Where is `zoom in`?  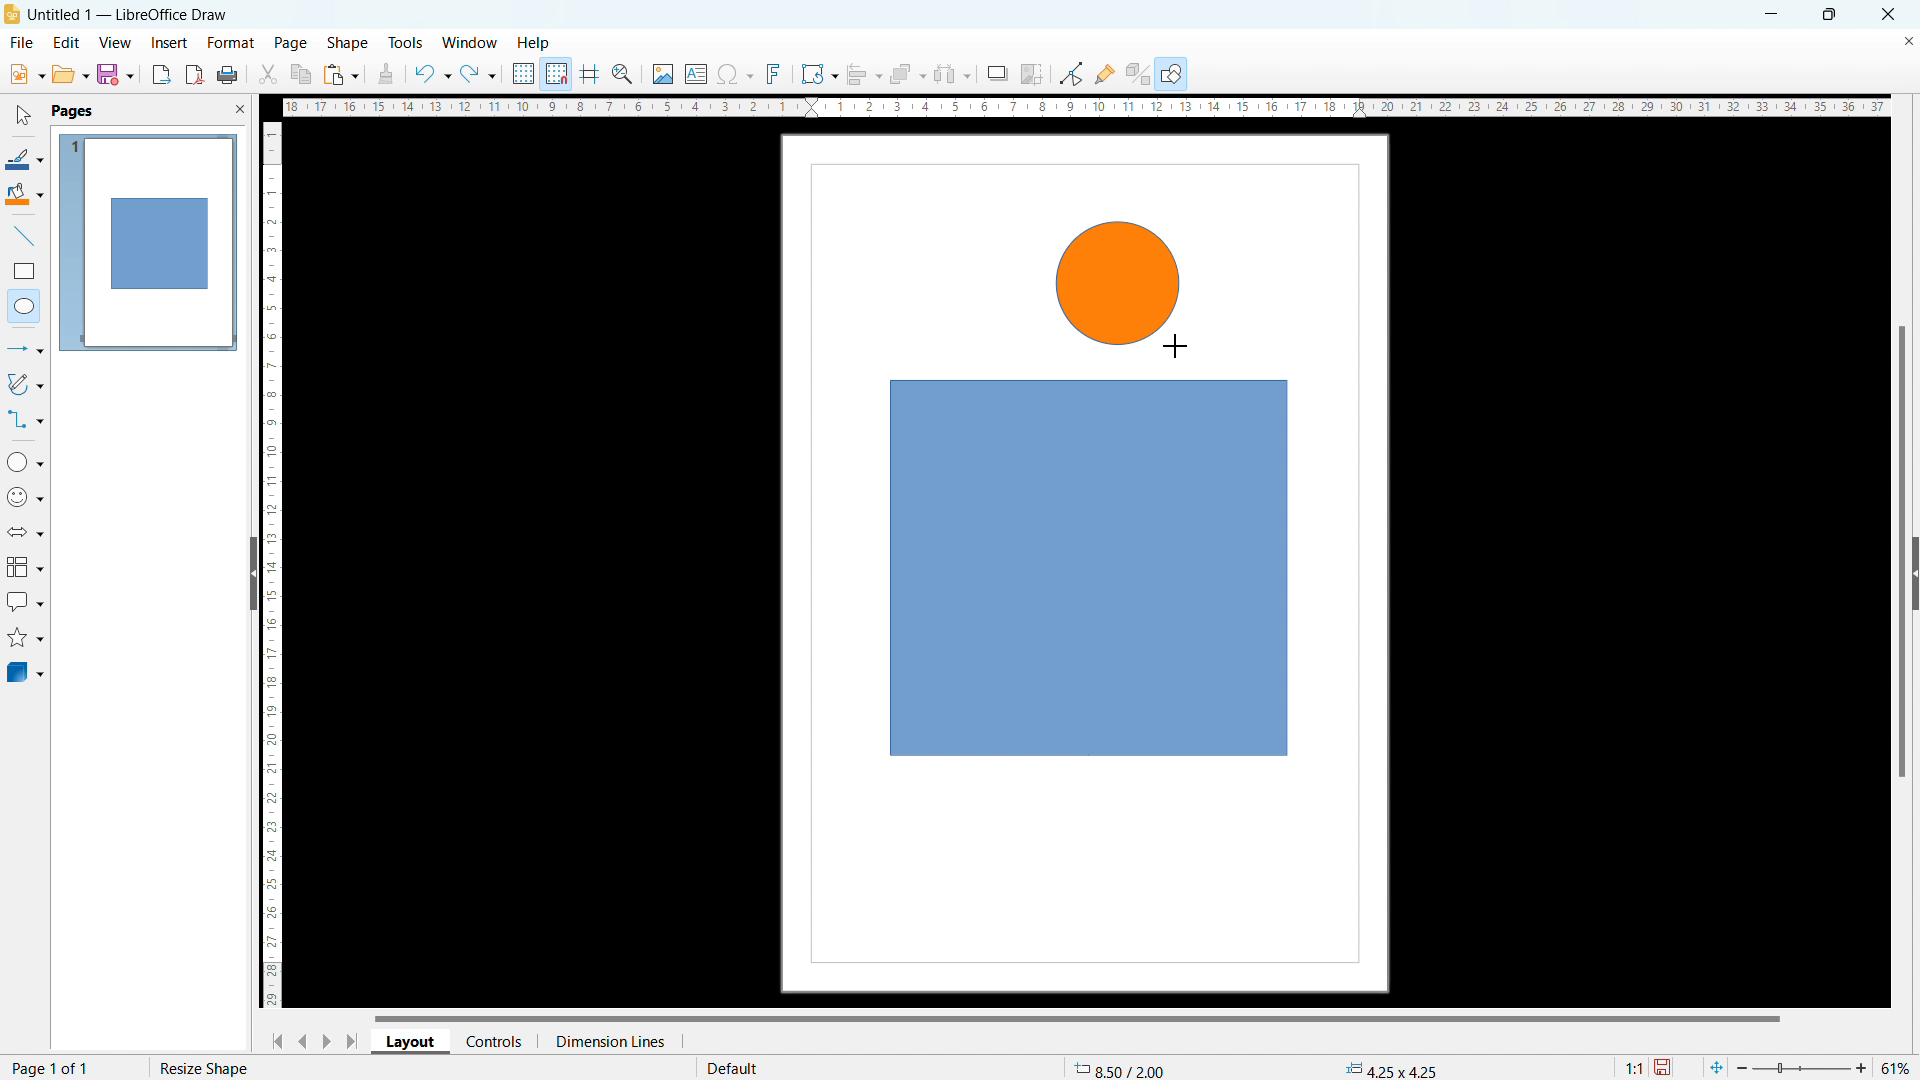 zoom in is located at coordinates (1862, 1066).